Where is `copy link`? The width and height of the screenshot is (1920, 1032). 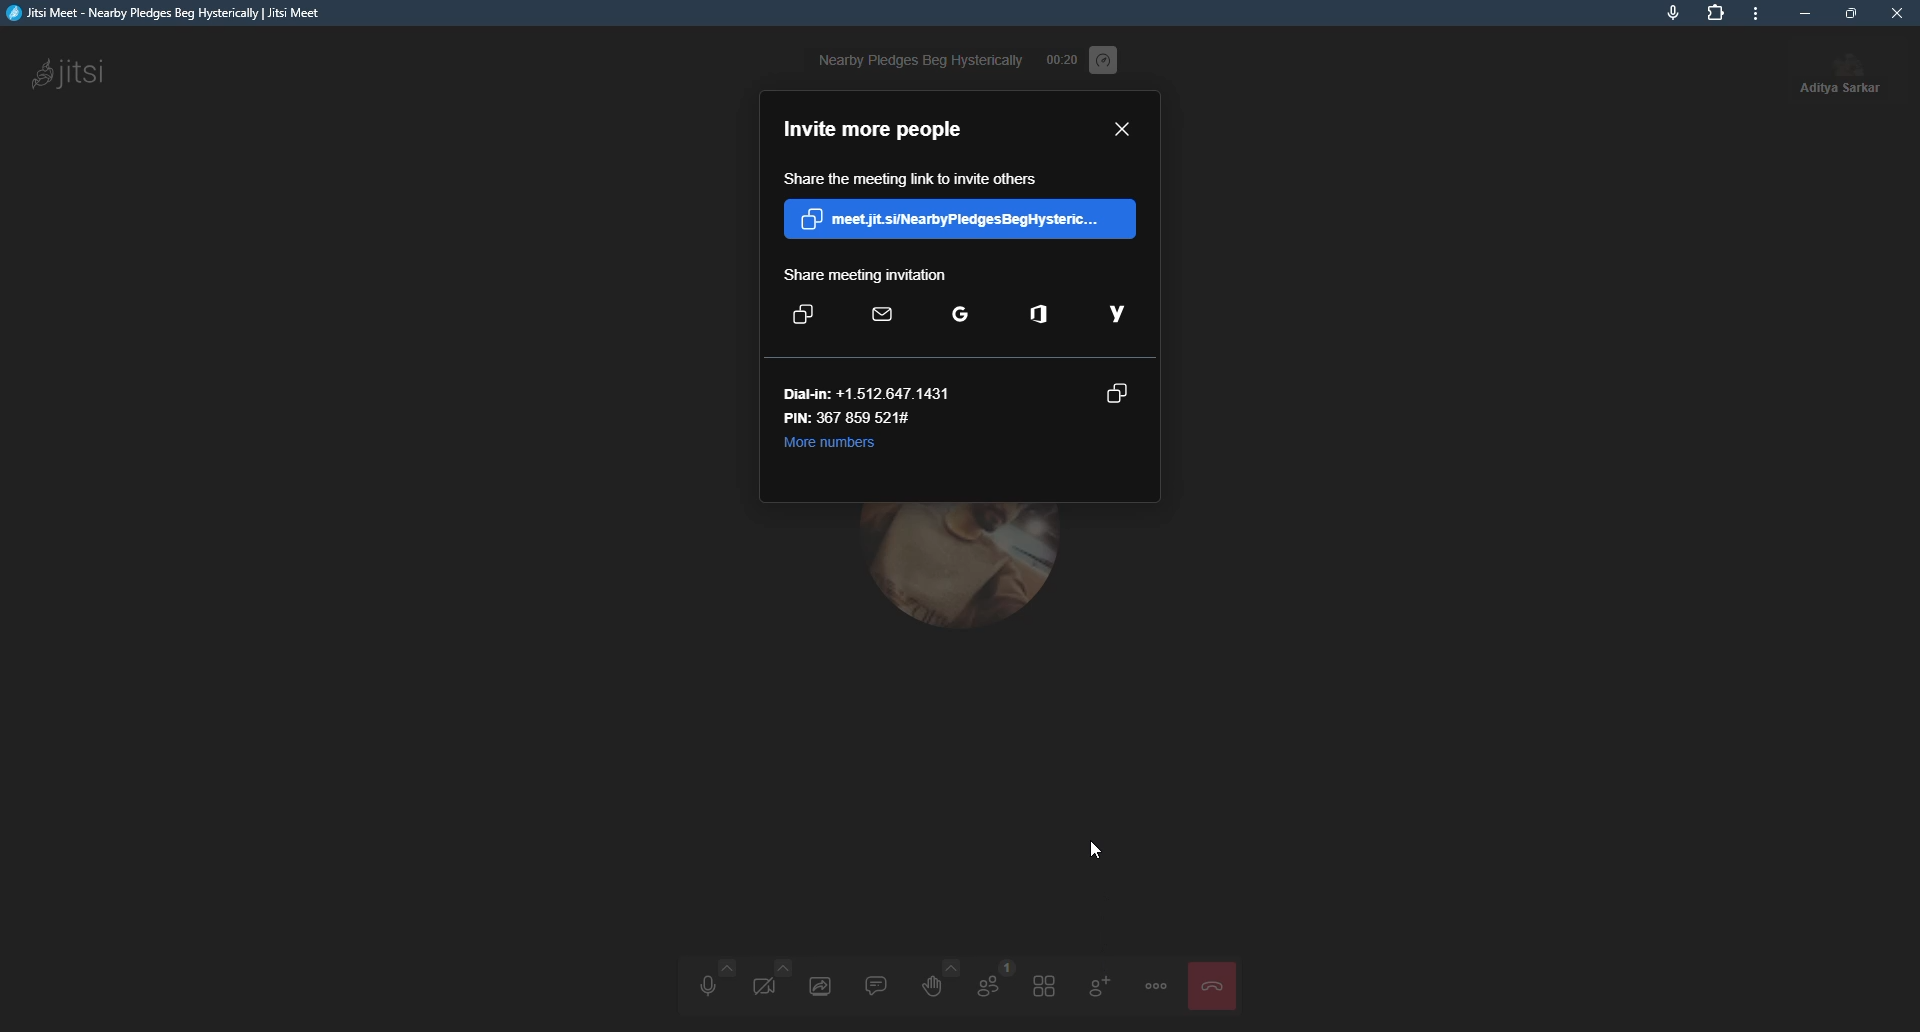
copy link is located at coordinates (958, 223).